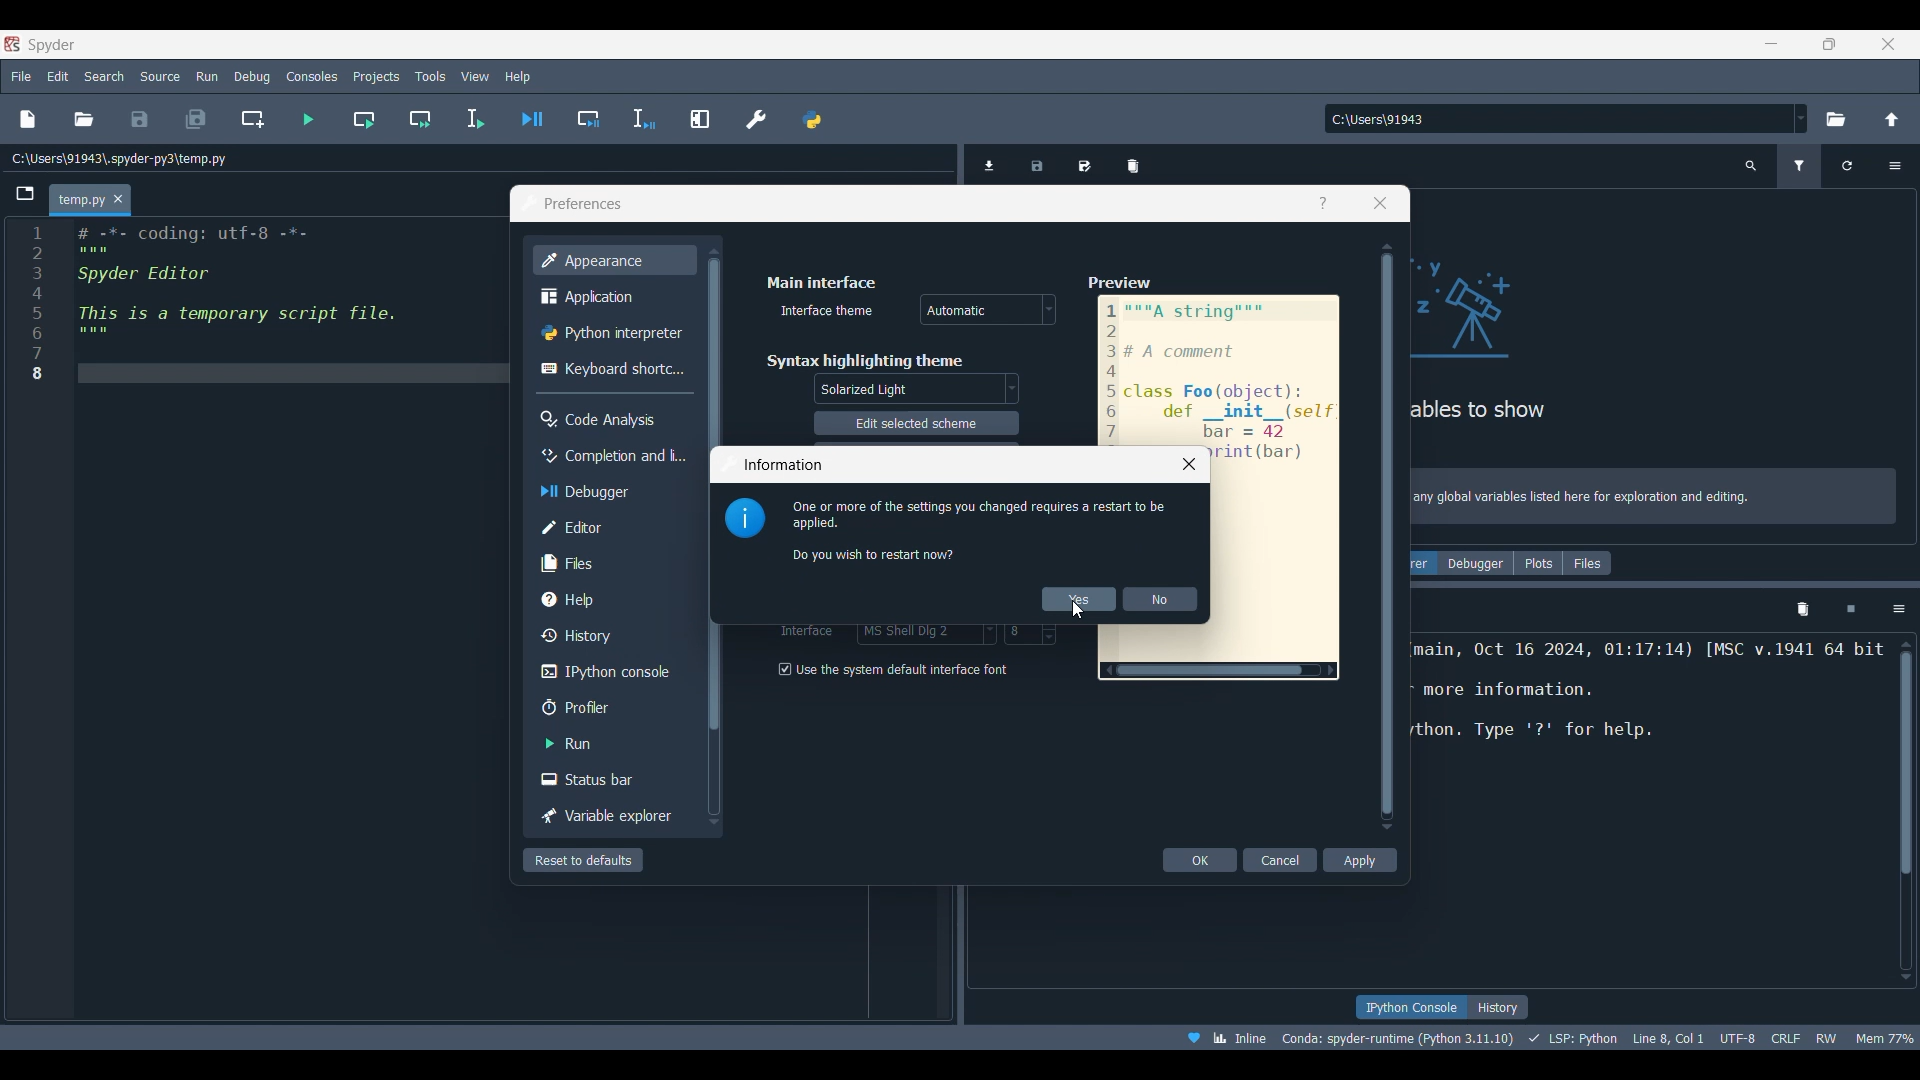  What do you see at coordinates (1906, 810) in the screenshot?
I see `Vertical slide bar` at bounding box center [1906, 810].